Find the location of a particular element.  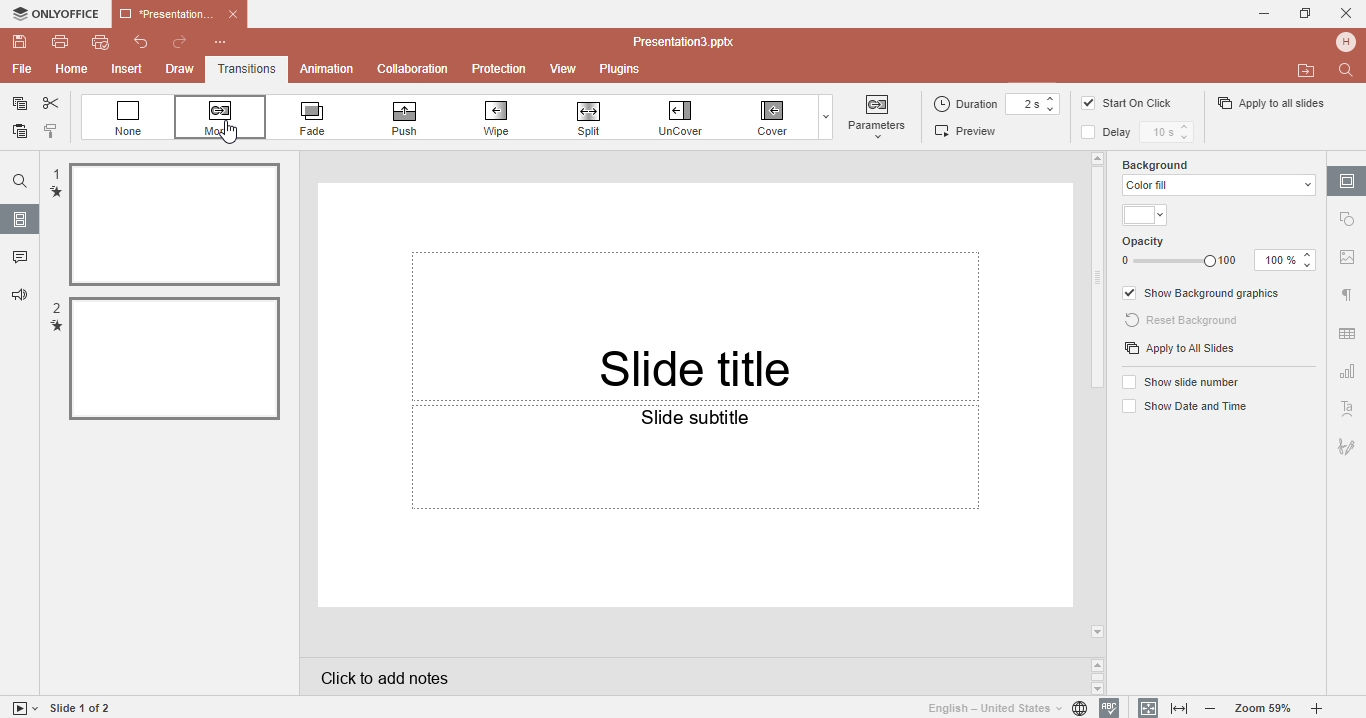

Plugins is located at coordinates (629, 70).